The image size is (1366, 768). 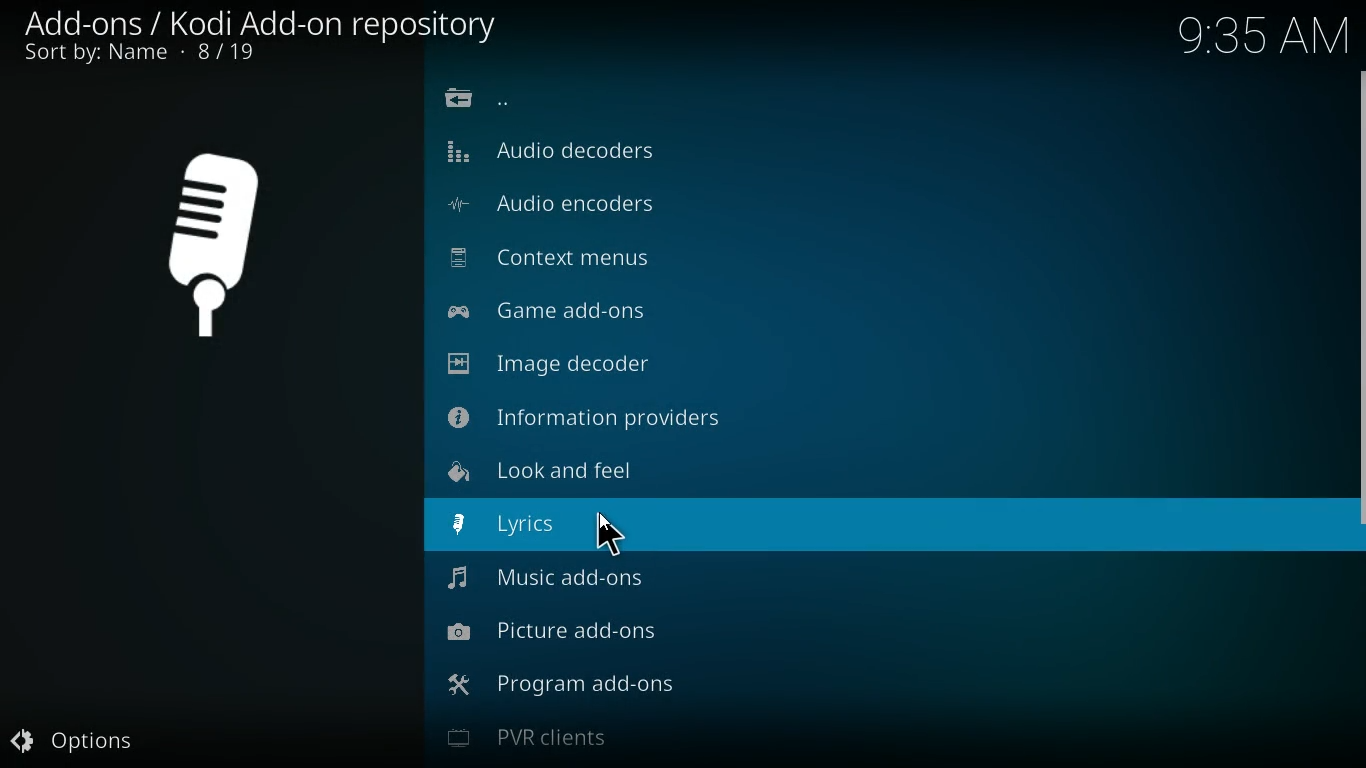 What do you see at coordinates (148, 54) in the screenshot?
I see `sort by name` at bounding box center [148, 54].